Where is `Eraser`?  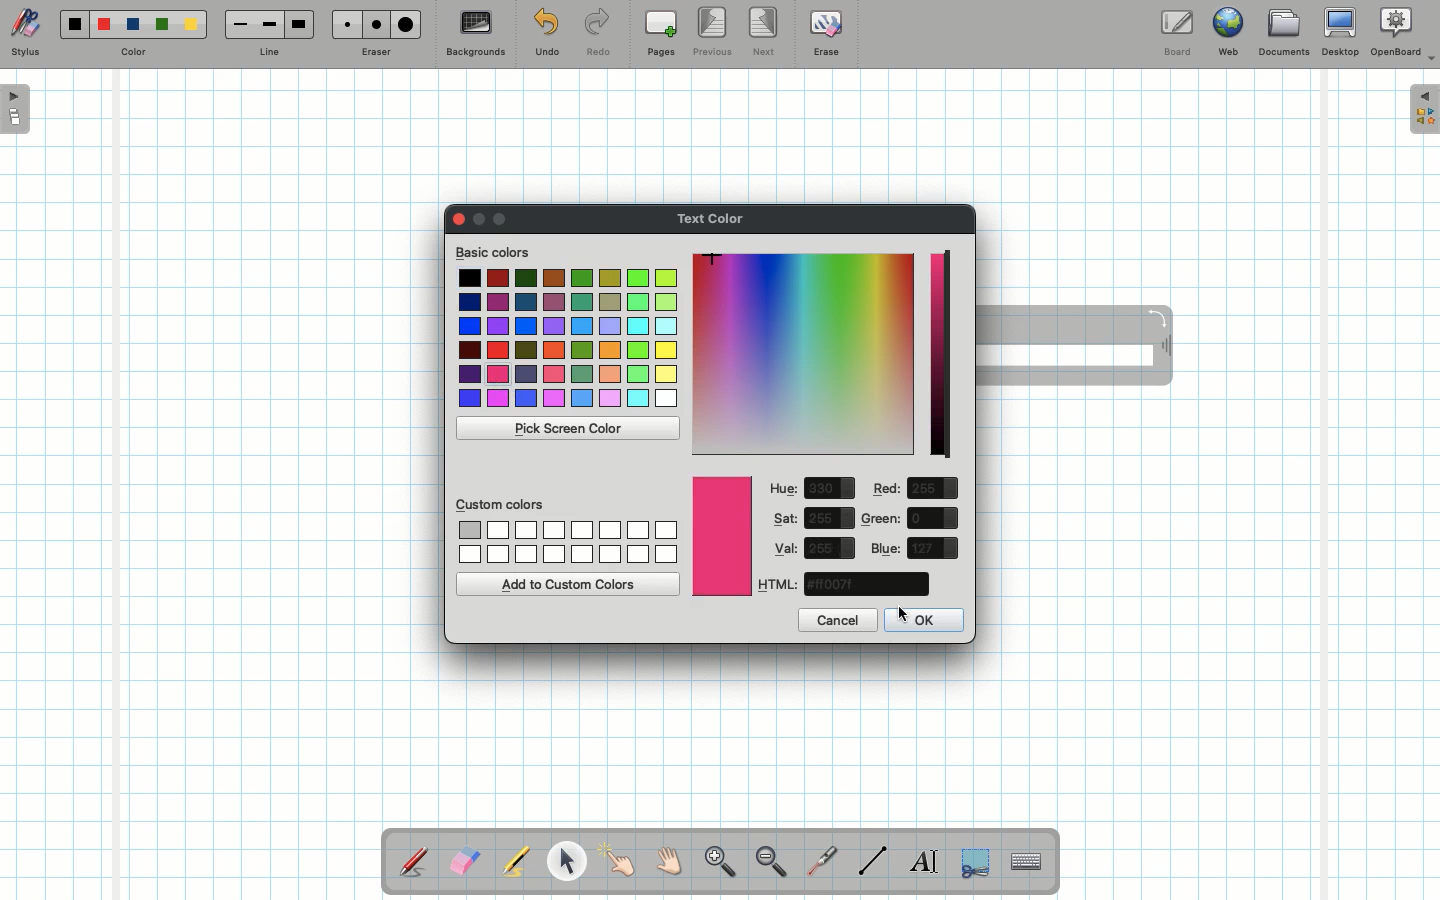
Eraser is located at coordinates (375, 54).